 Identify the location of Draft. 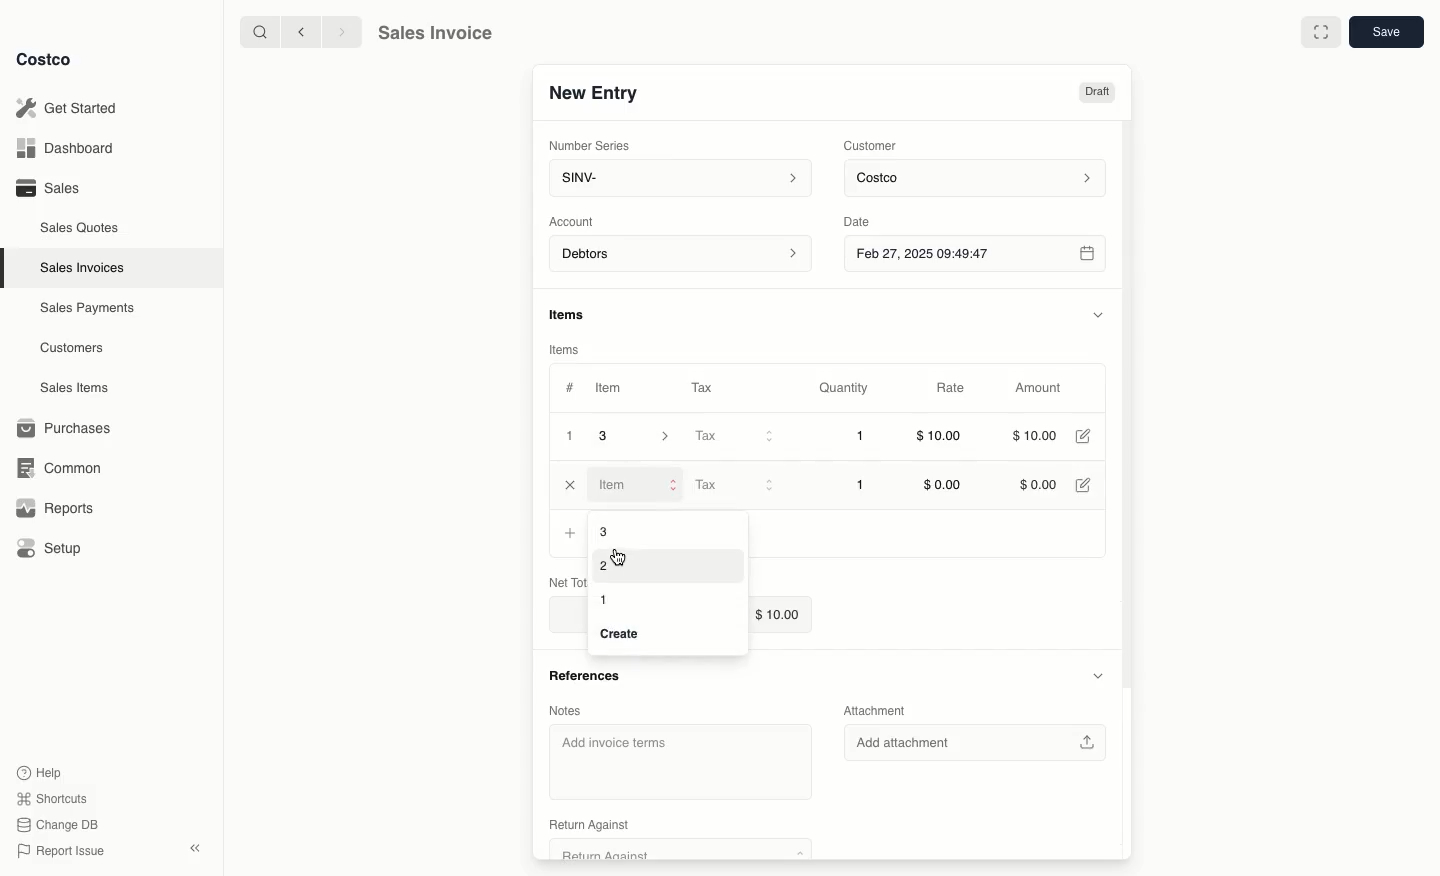
(1098, 93).